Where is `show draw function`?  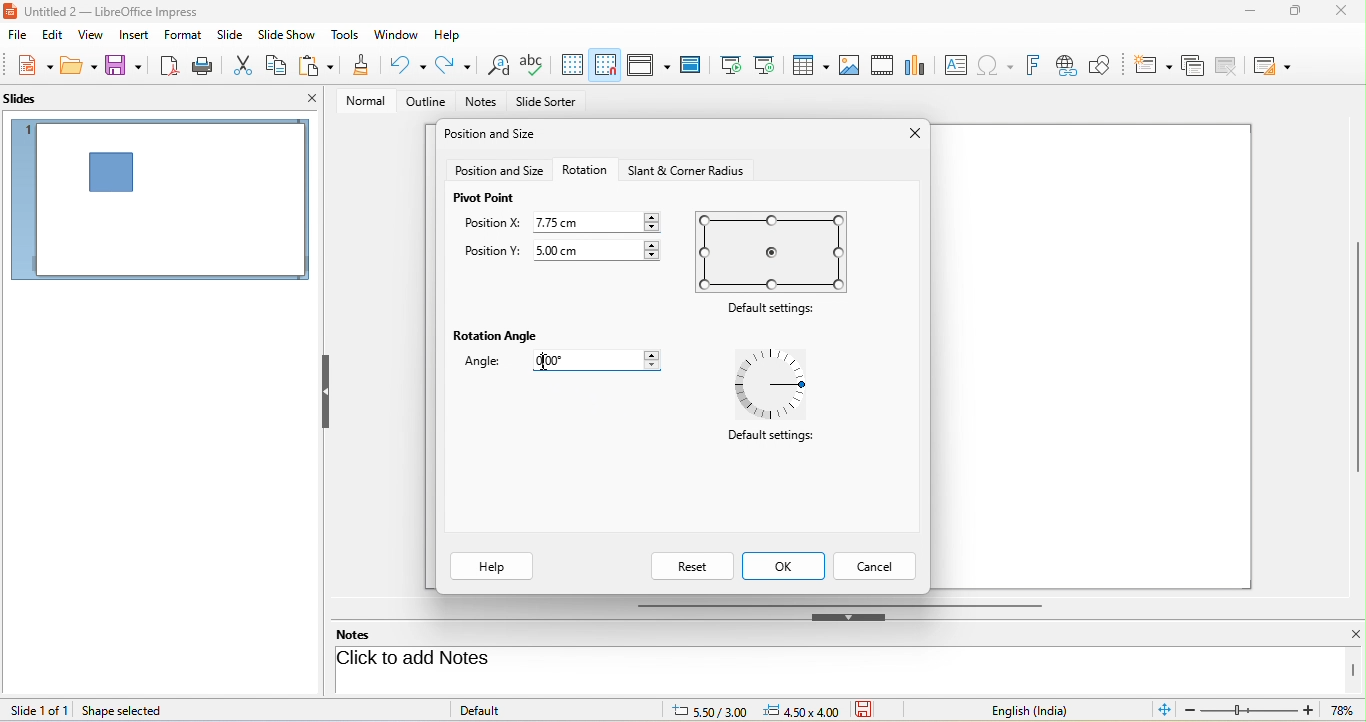 show draw function is located at coordinates (1109, 63).